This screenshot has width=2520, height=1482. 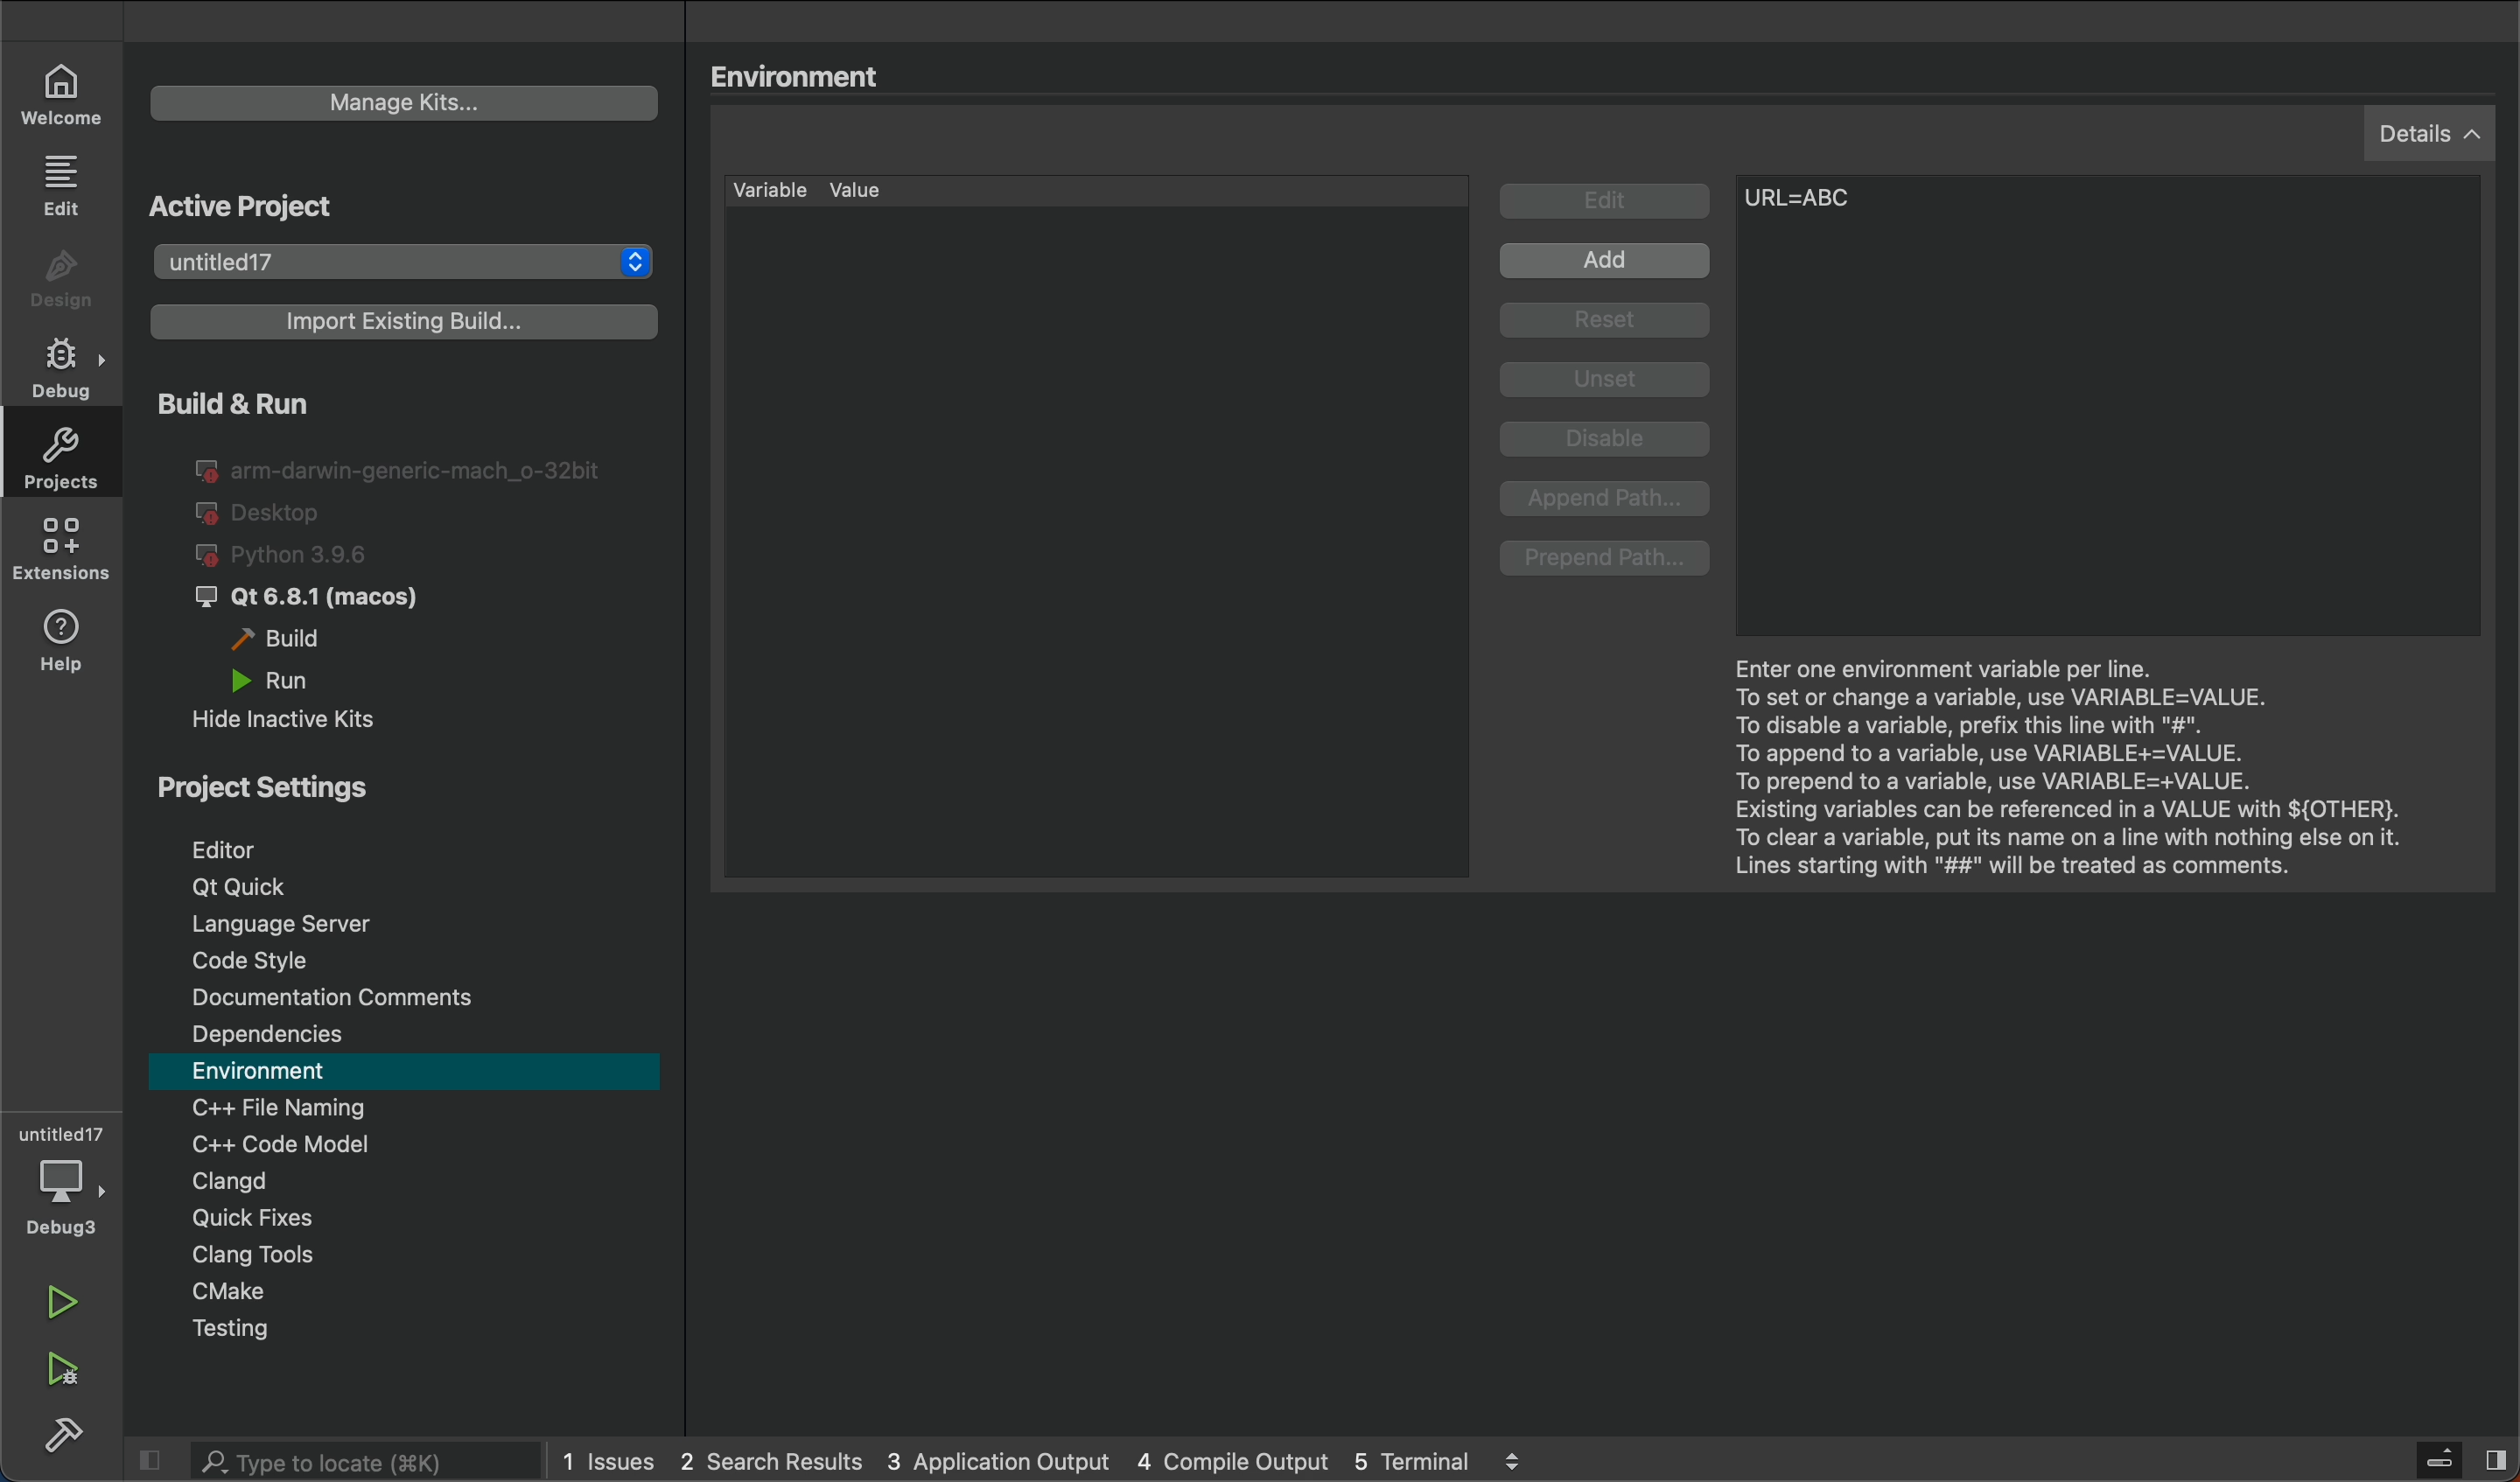 I want to click on help, so click(x=64, y=646).